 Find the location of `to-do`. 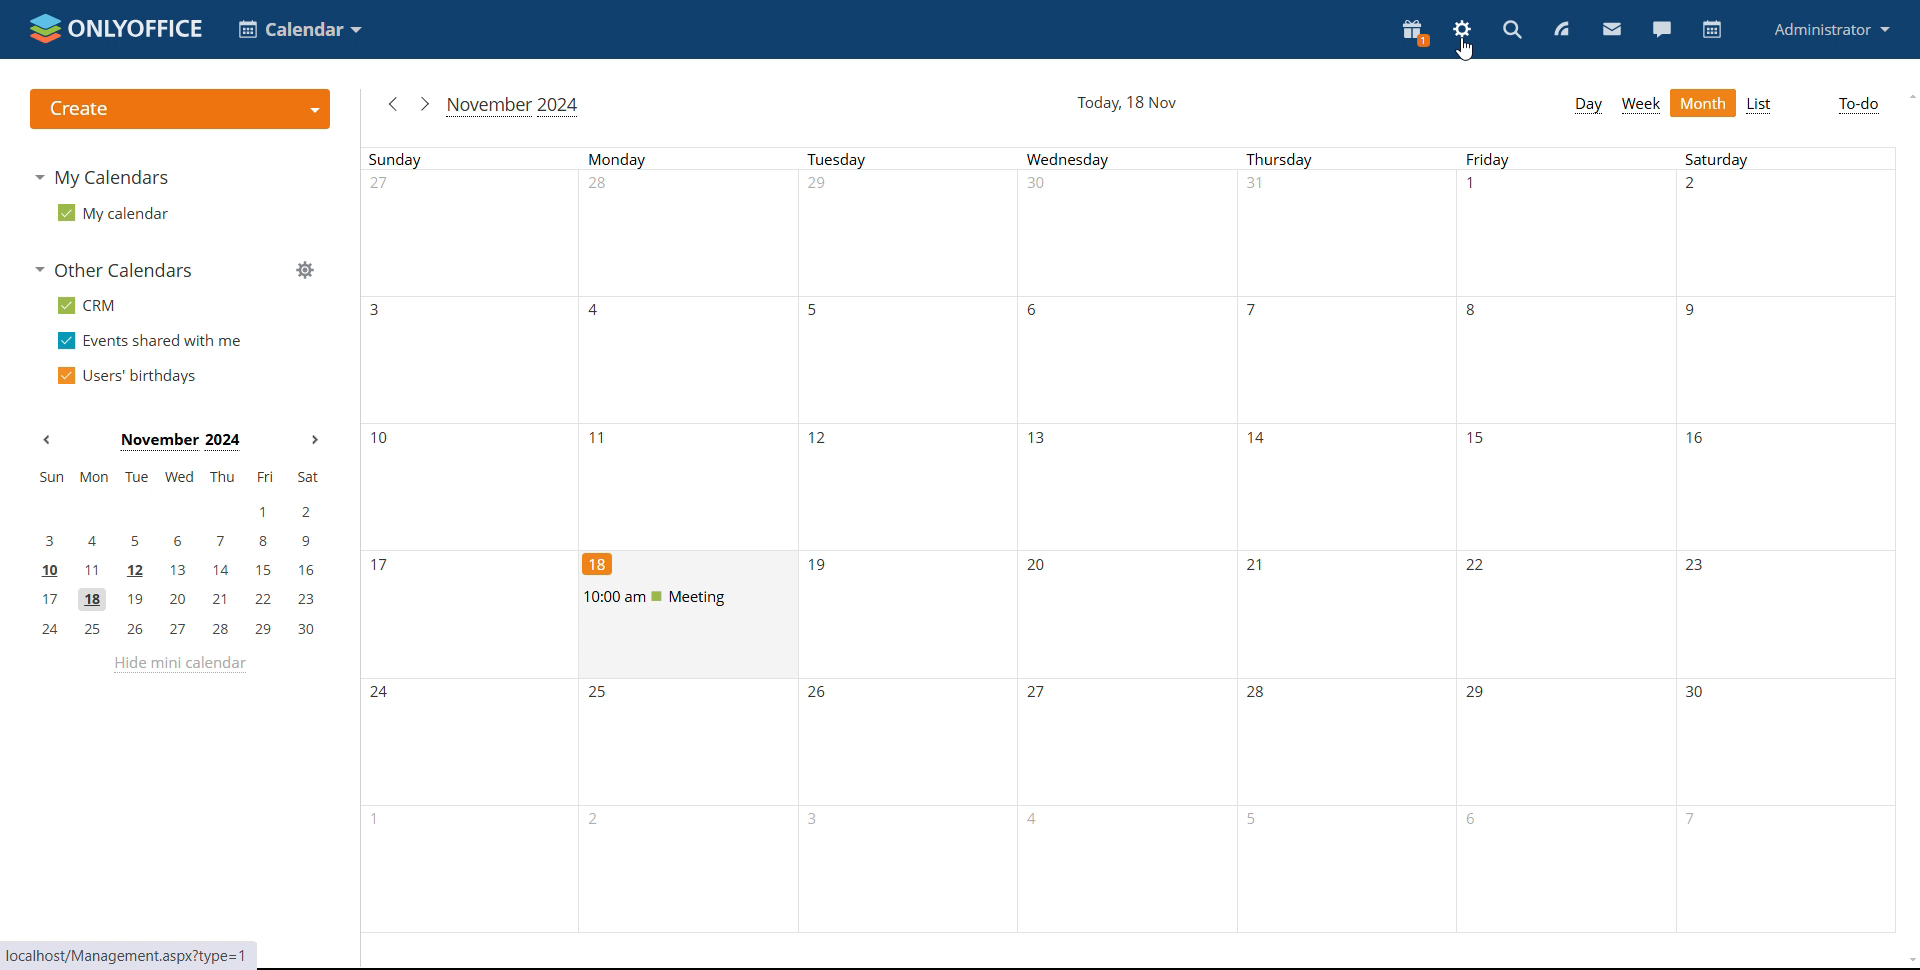

to-do is located at coordinates (1859, 105).